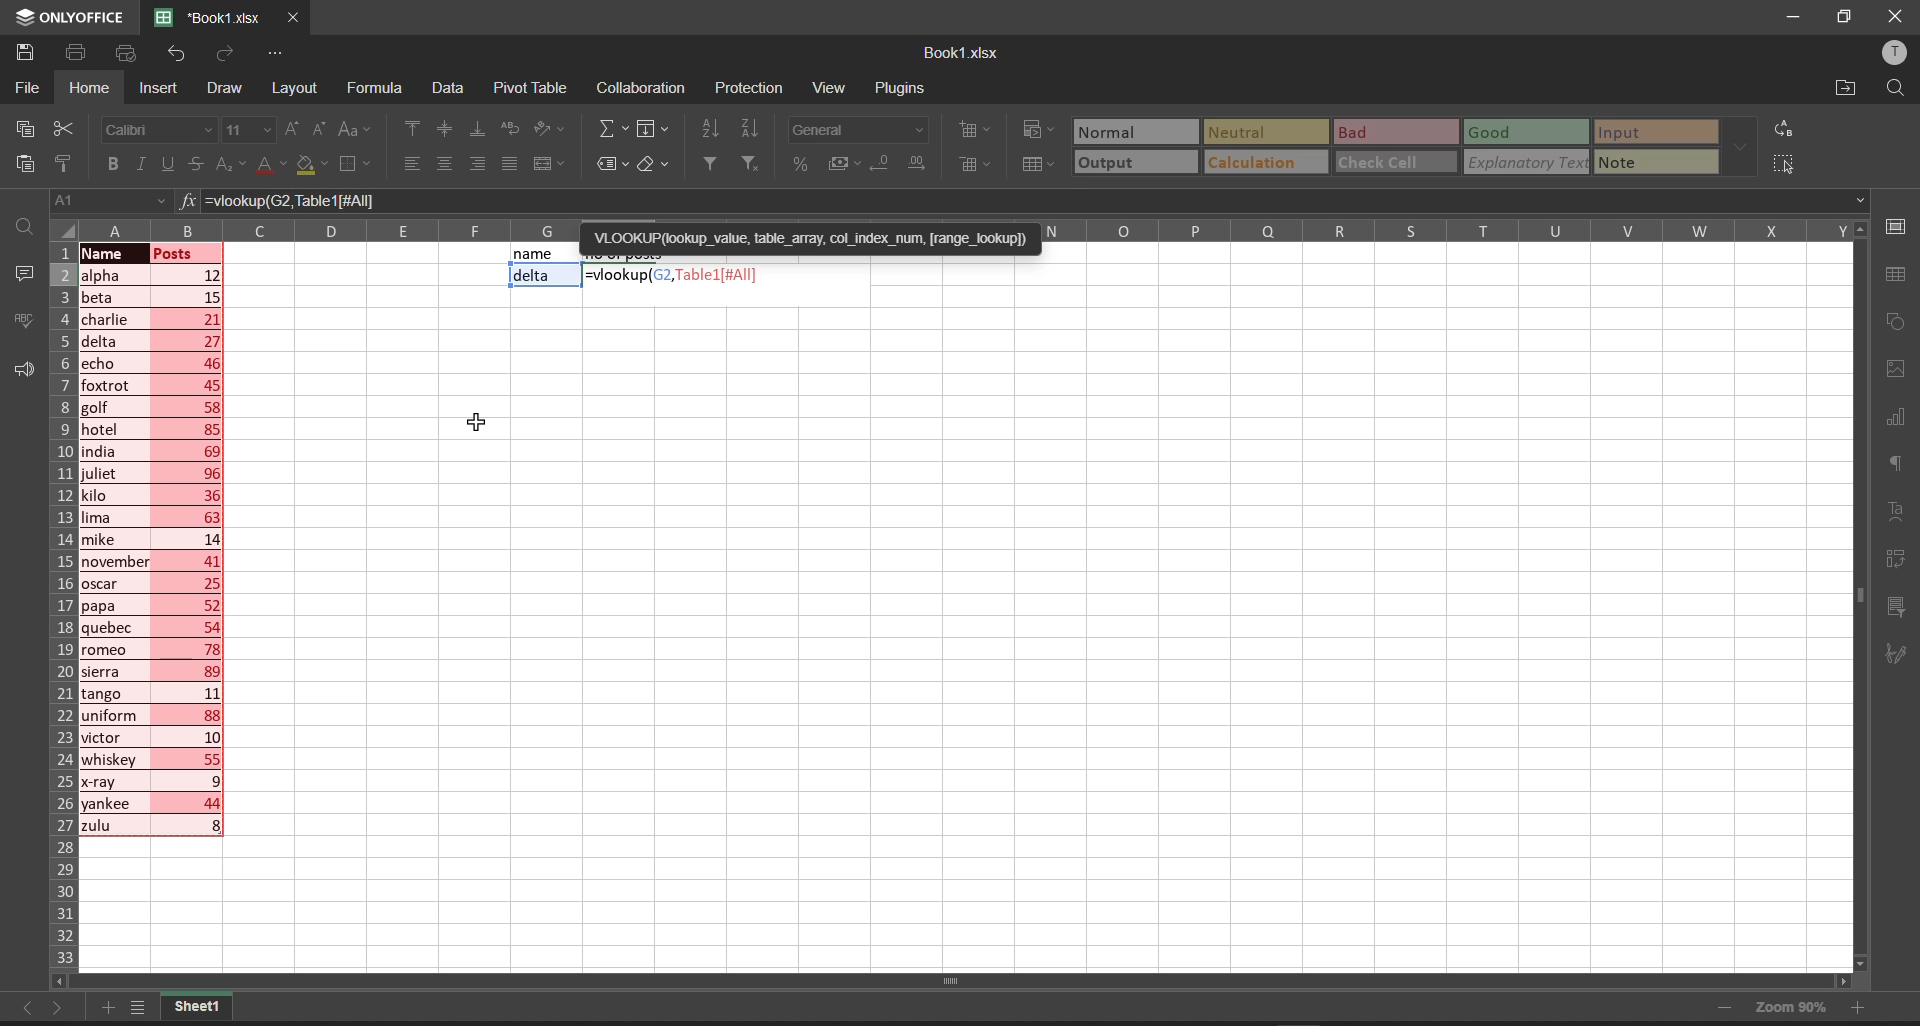 This screenshot has height=1026, width=1920. What do you see at coordinates (1897, 373) in the screenshot?
I see `image settings` at bounding box center [1897, 373].